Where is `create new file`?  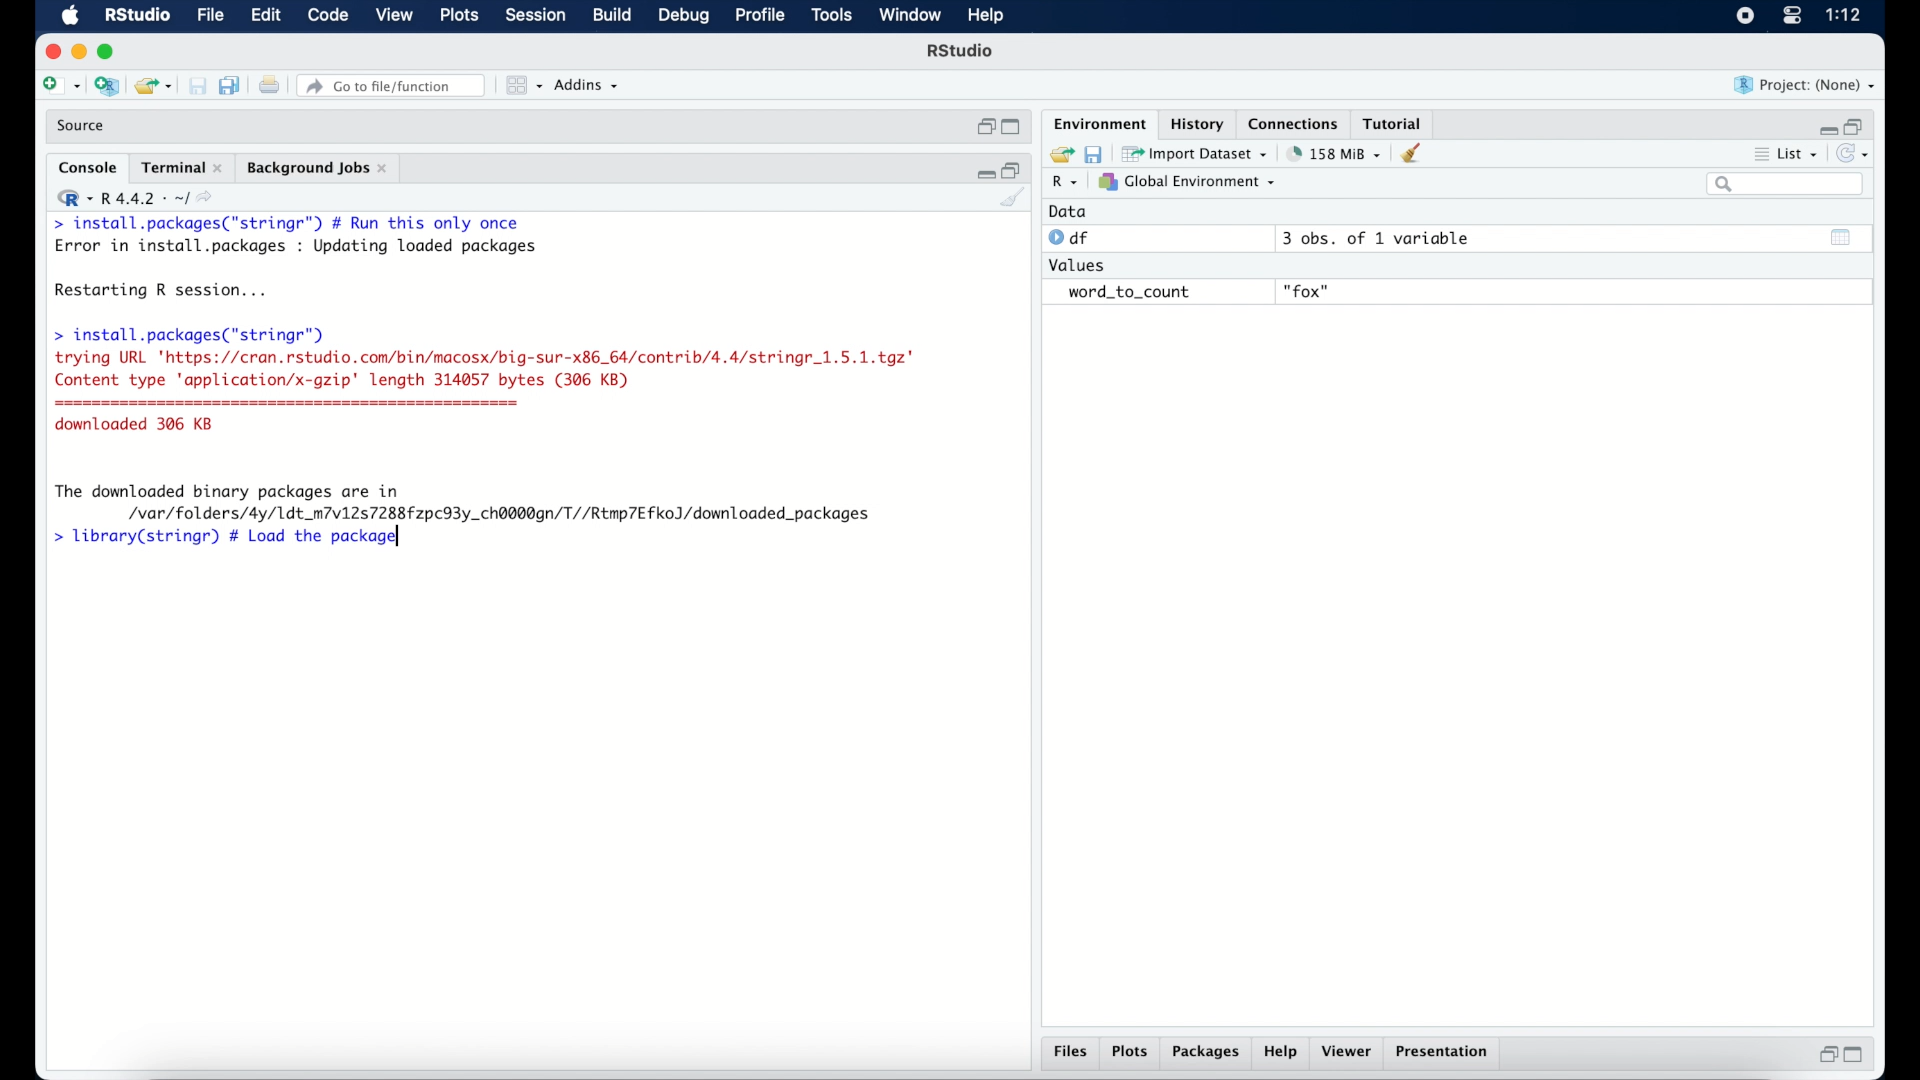
create new file is located at coordinates (60, 87).